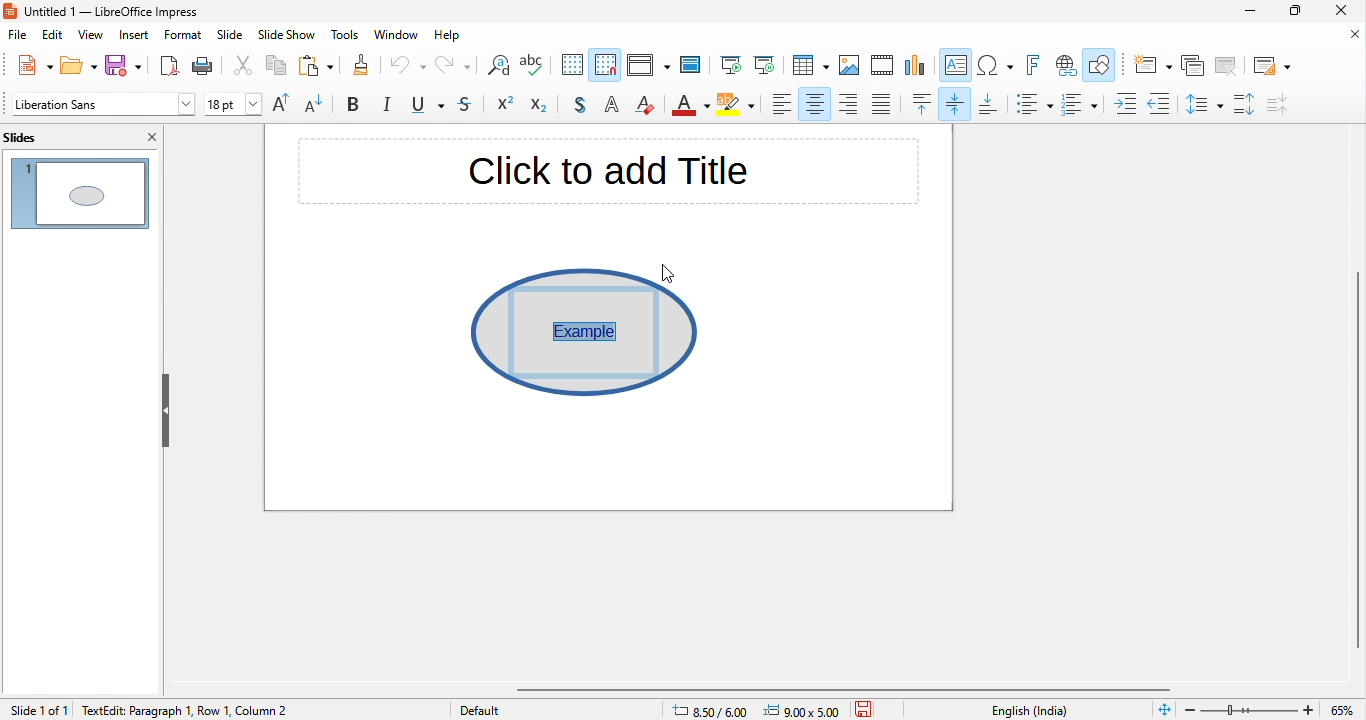 The image size is (1366, 720). What do you see at coordinates (1349, 35) in the screenshot?
I see `close` at bounding box center [1349, 35].